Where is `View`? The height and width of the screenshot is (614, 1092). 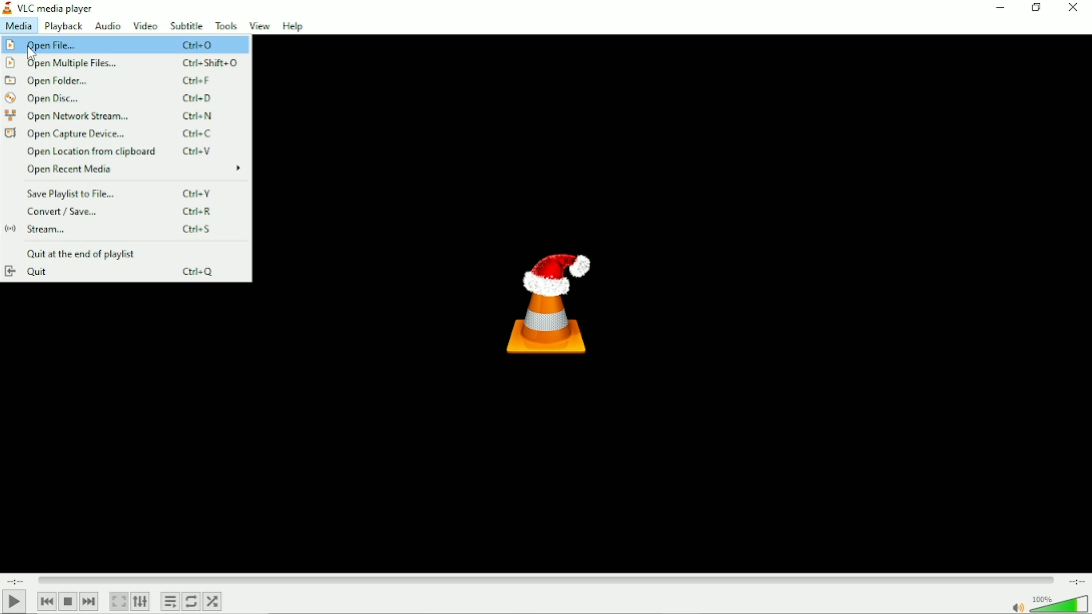
View is located at coordinates (259, 24).